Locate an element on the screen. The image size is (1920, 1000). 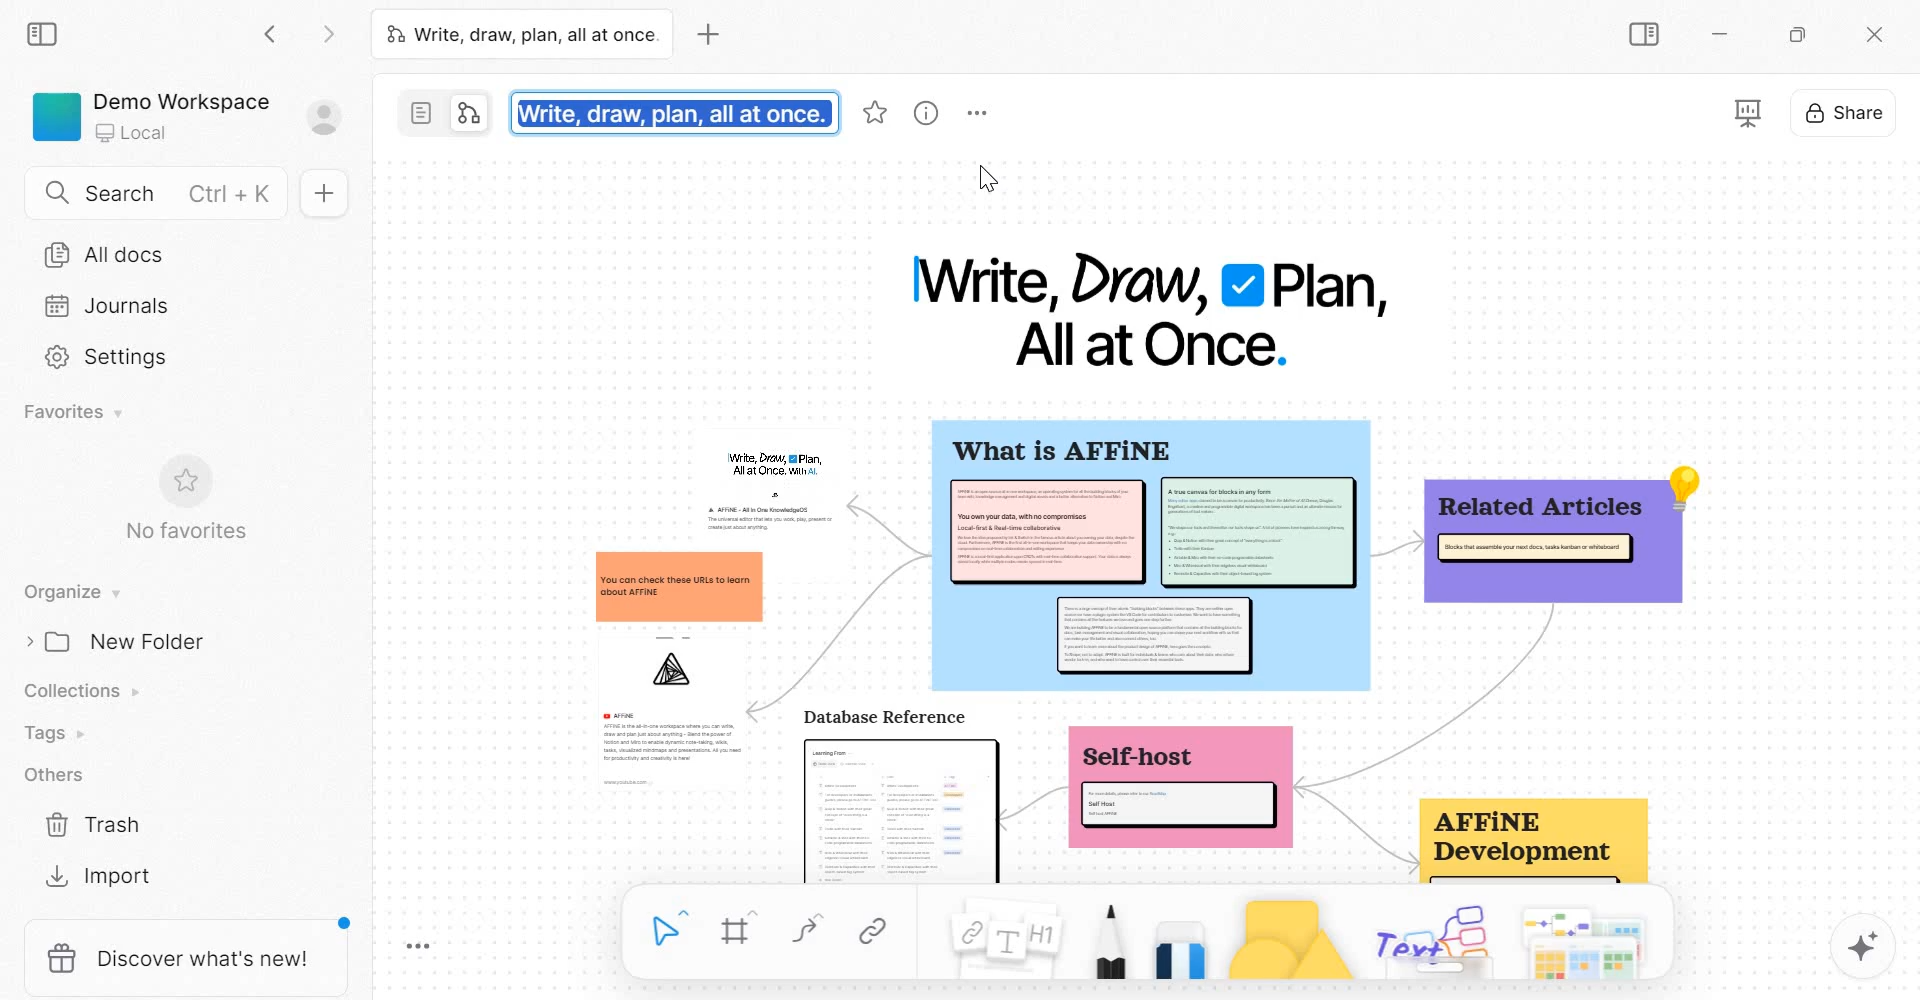
Select is located at coordinates (669, 928).